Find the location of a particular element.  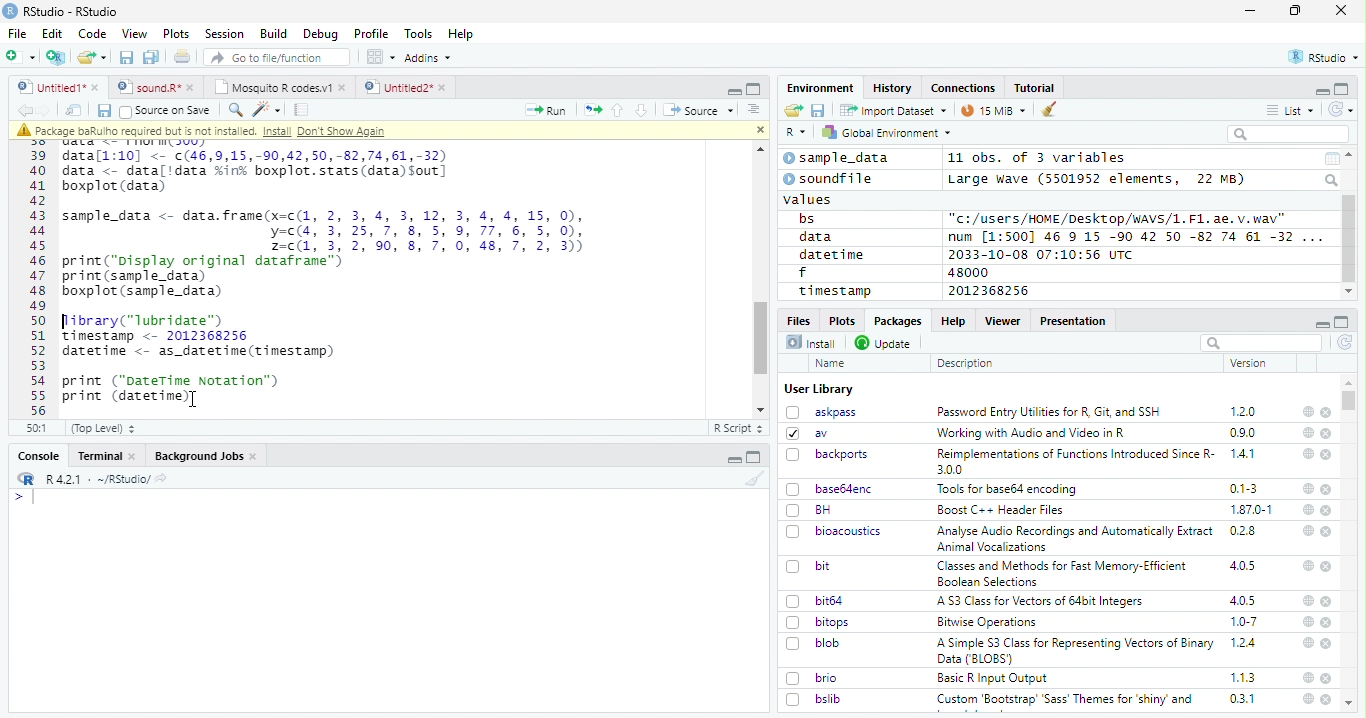

Packages is located at coordinates (896, 321).